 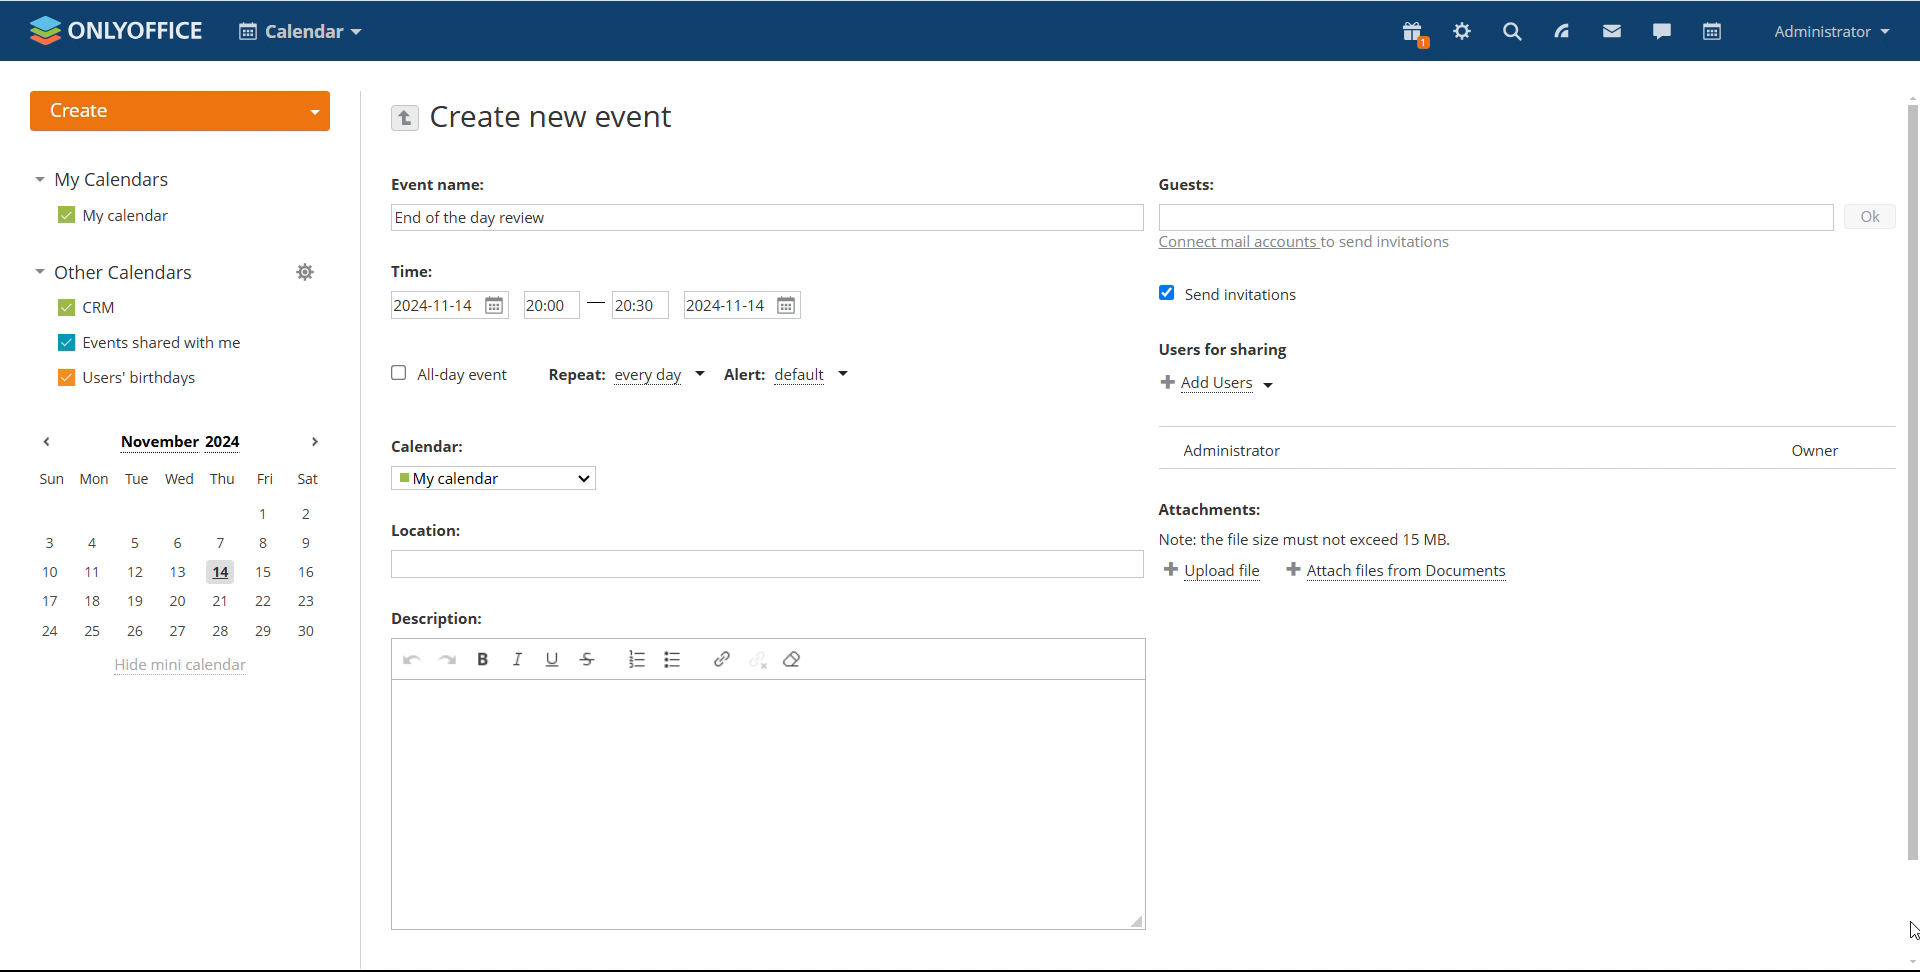 I want to click on 1, 2, so click(x=176, y=514).